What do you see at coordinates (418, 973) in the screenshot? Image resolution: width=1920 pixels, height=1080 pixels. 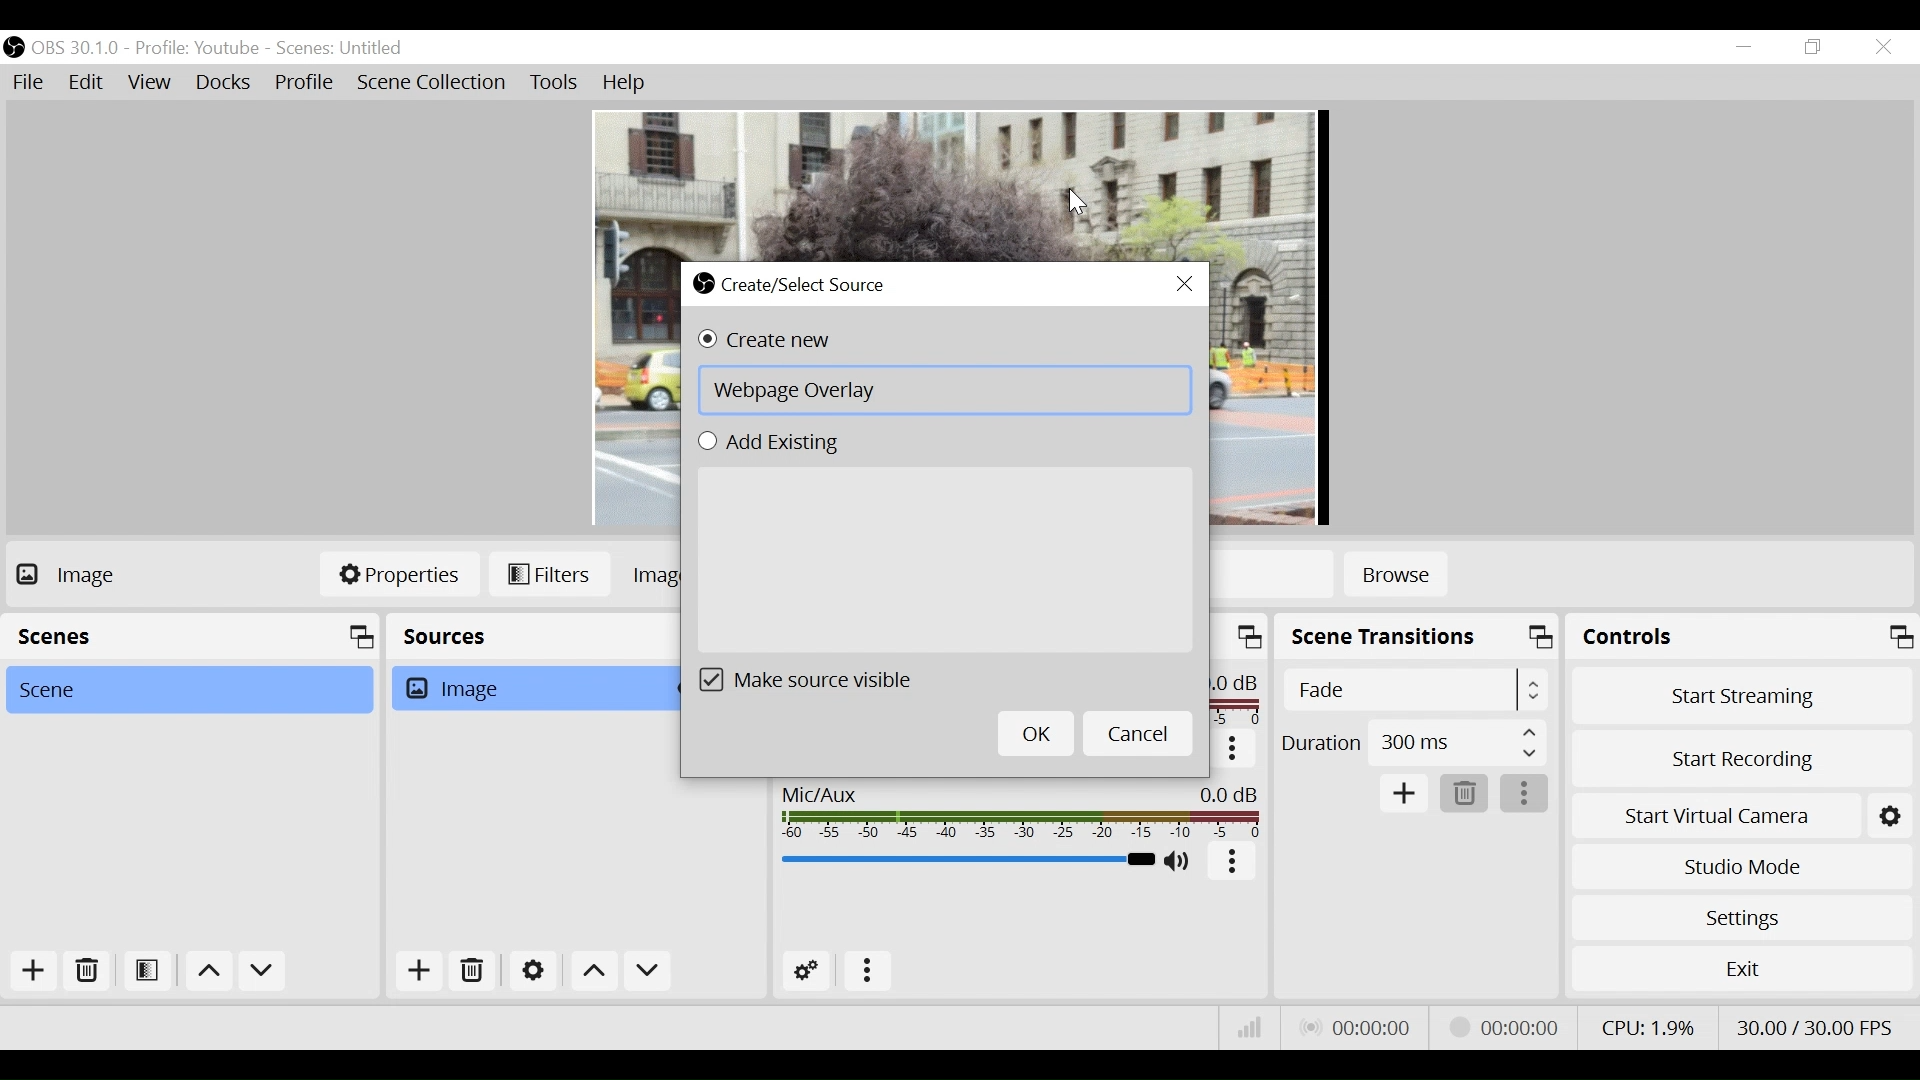 I see `Add Source` at bounding box center [418, 973].